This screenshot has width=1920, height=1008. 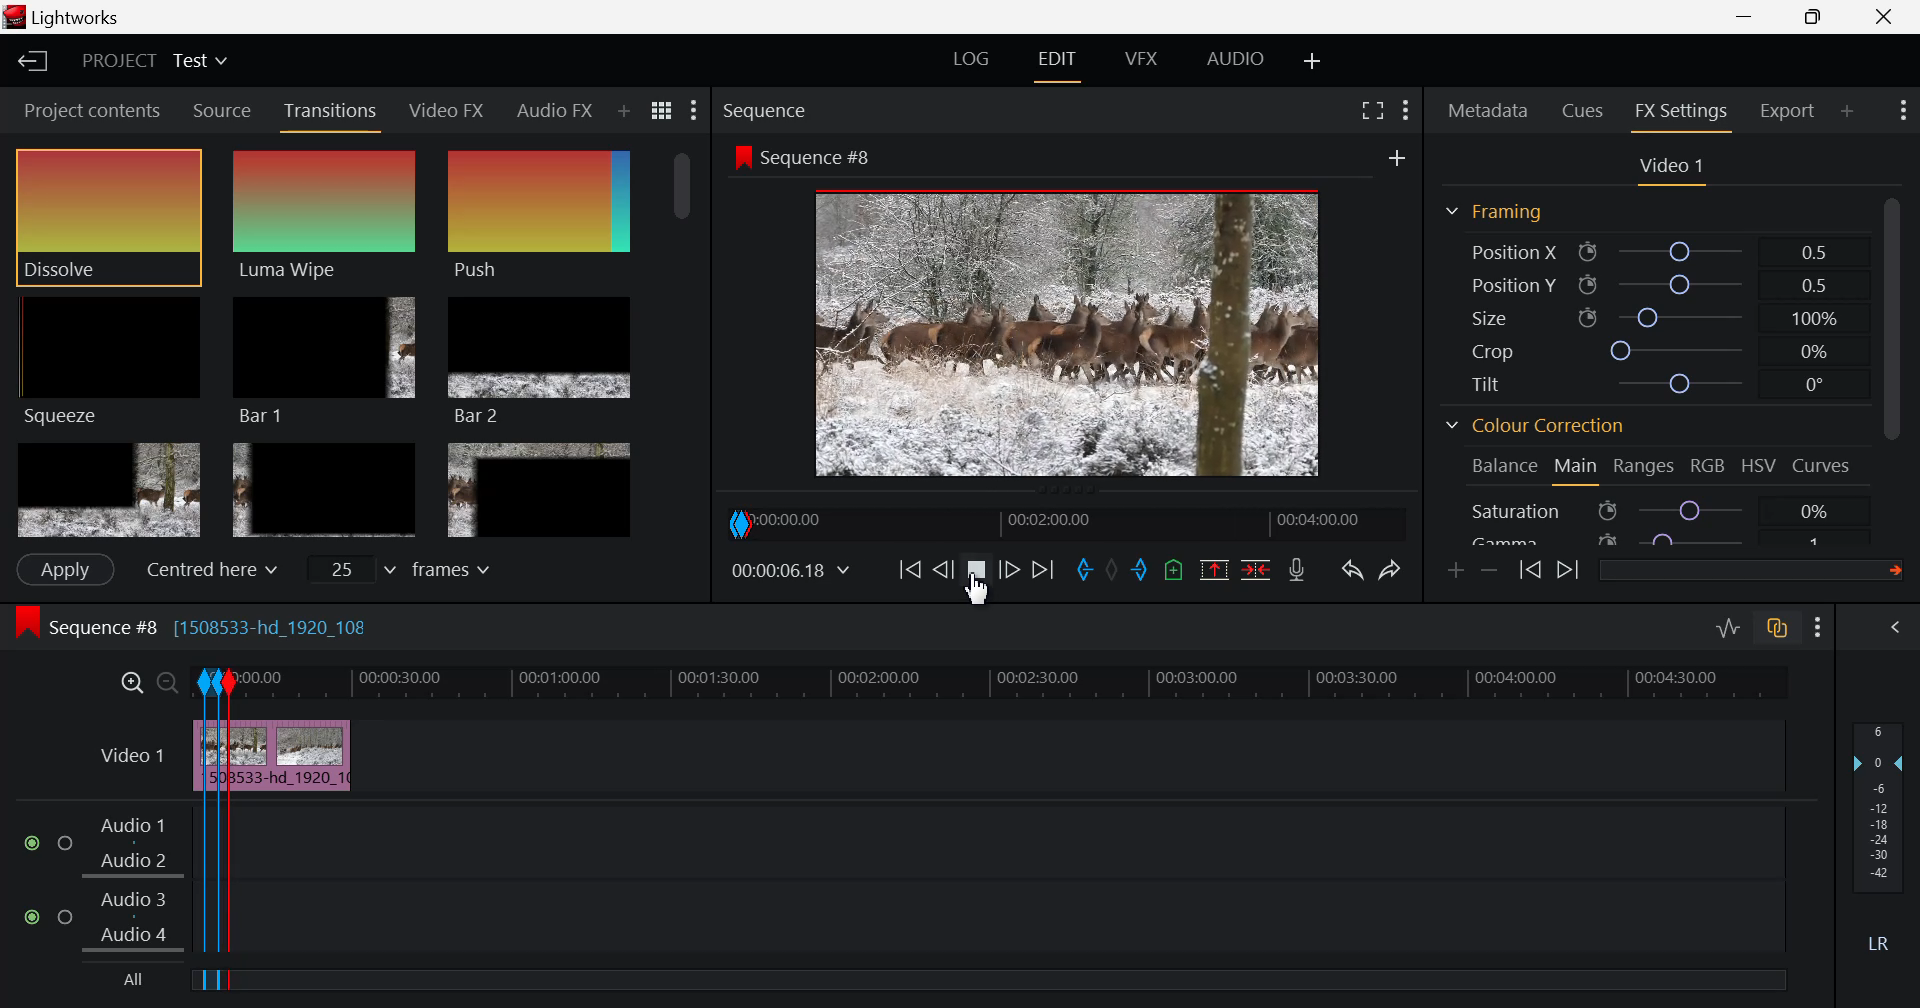 I want to click on Show Settings, so click(x=1822, y=626).